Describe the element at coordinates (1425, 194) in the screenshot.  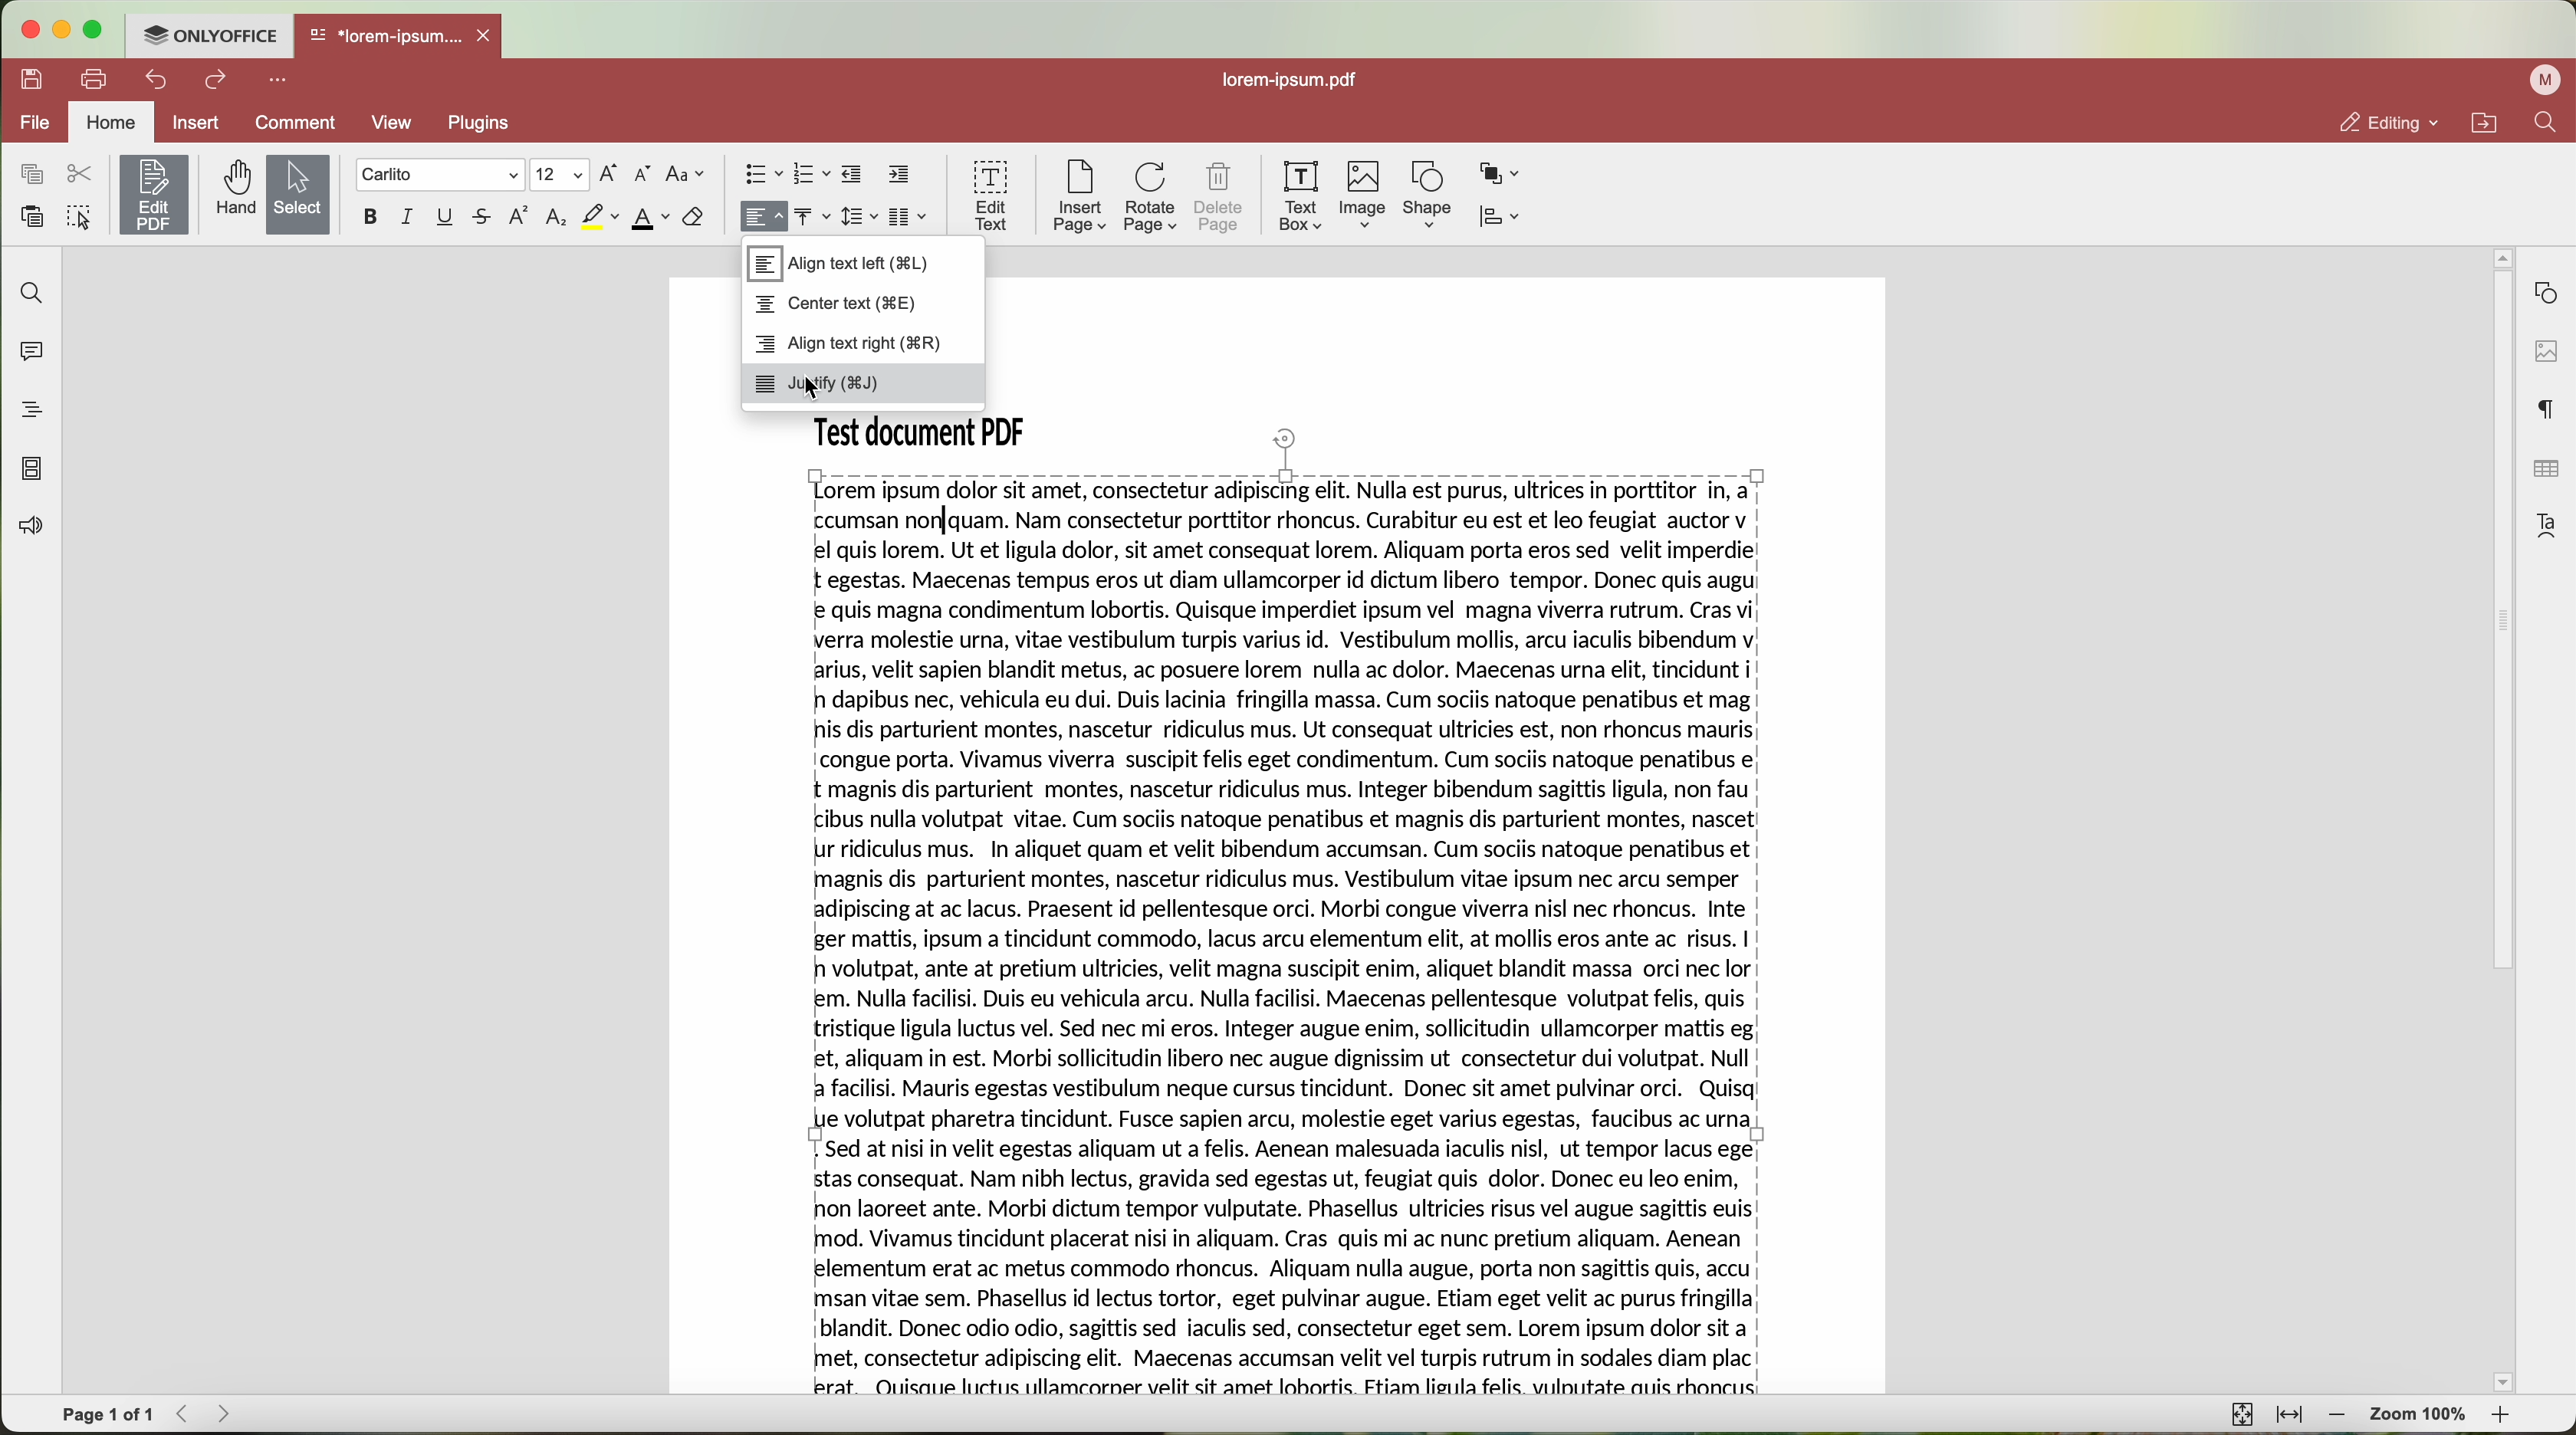
I see `shape` at that location.